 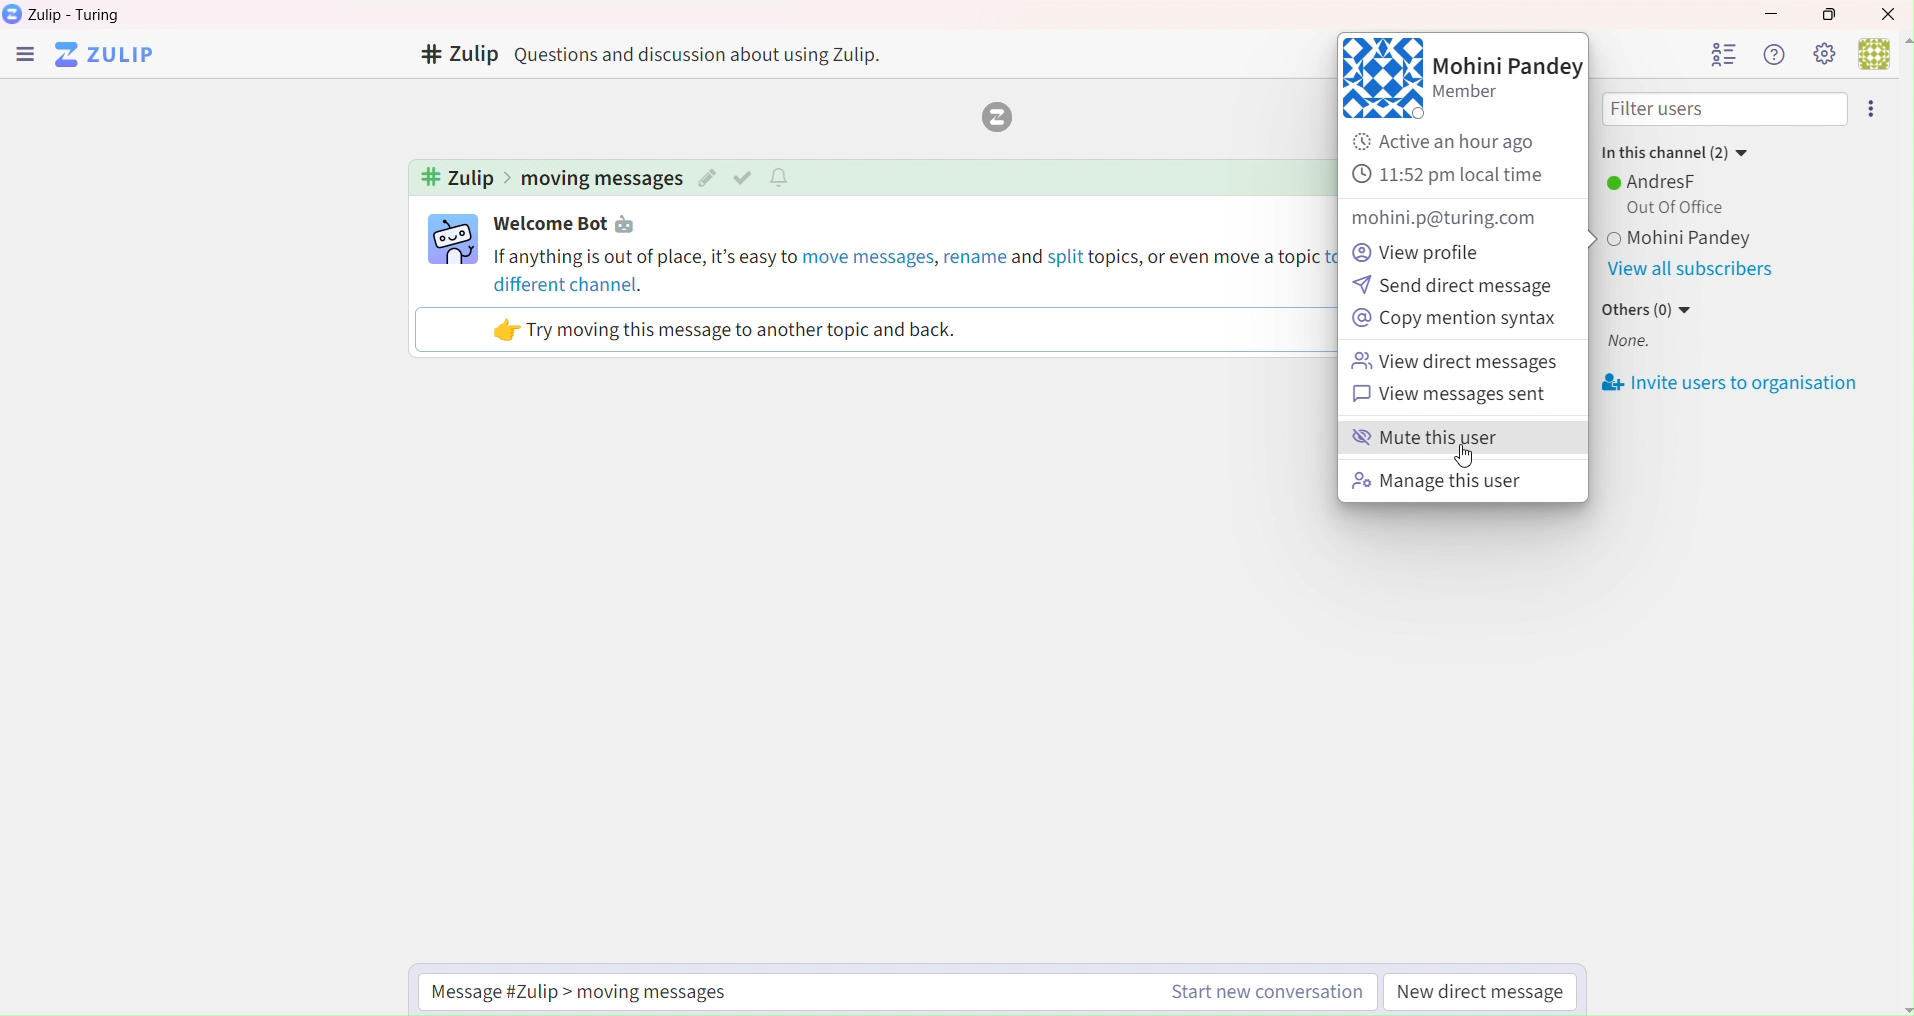 I want to click on manage this user, so click(x=1438, y=483).